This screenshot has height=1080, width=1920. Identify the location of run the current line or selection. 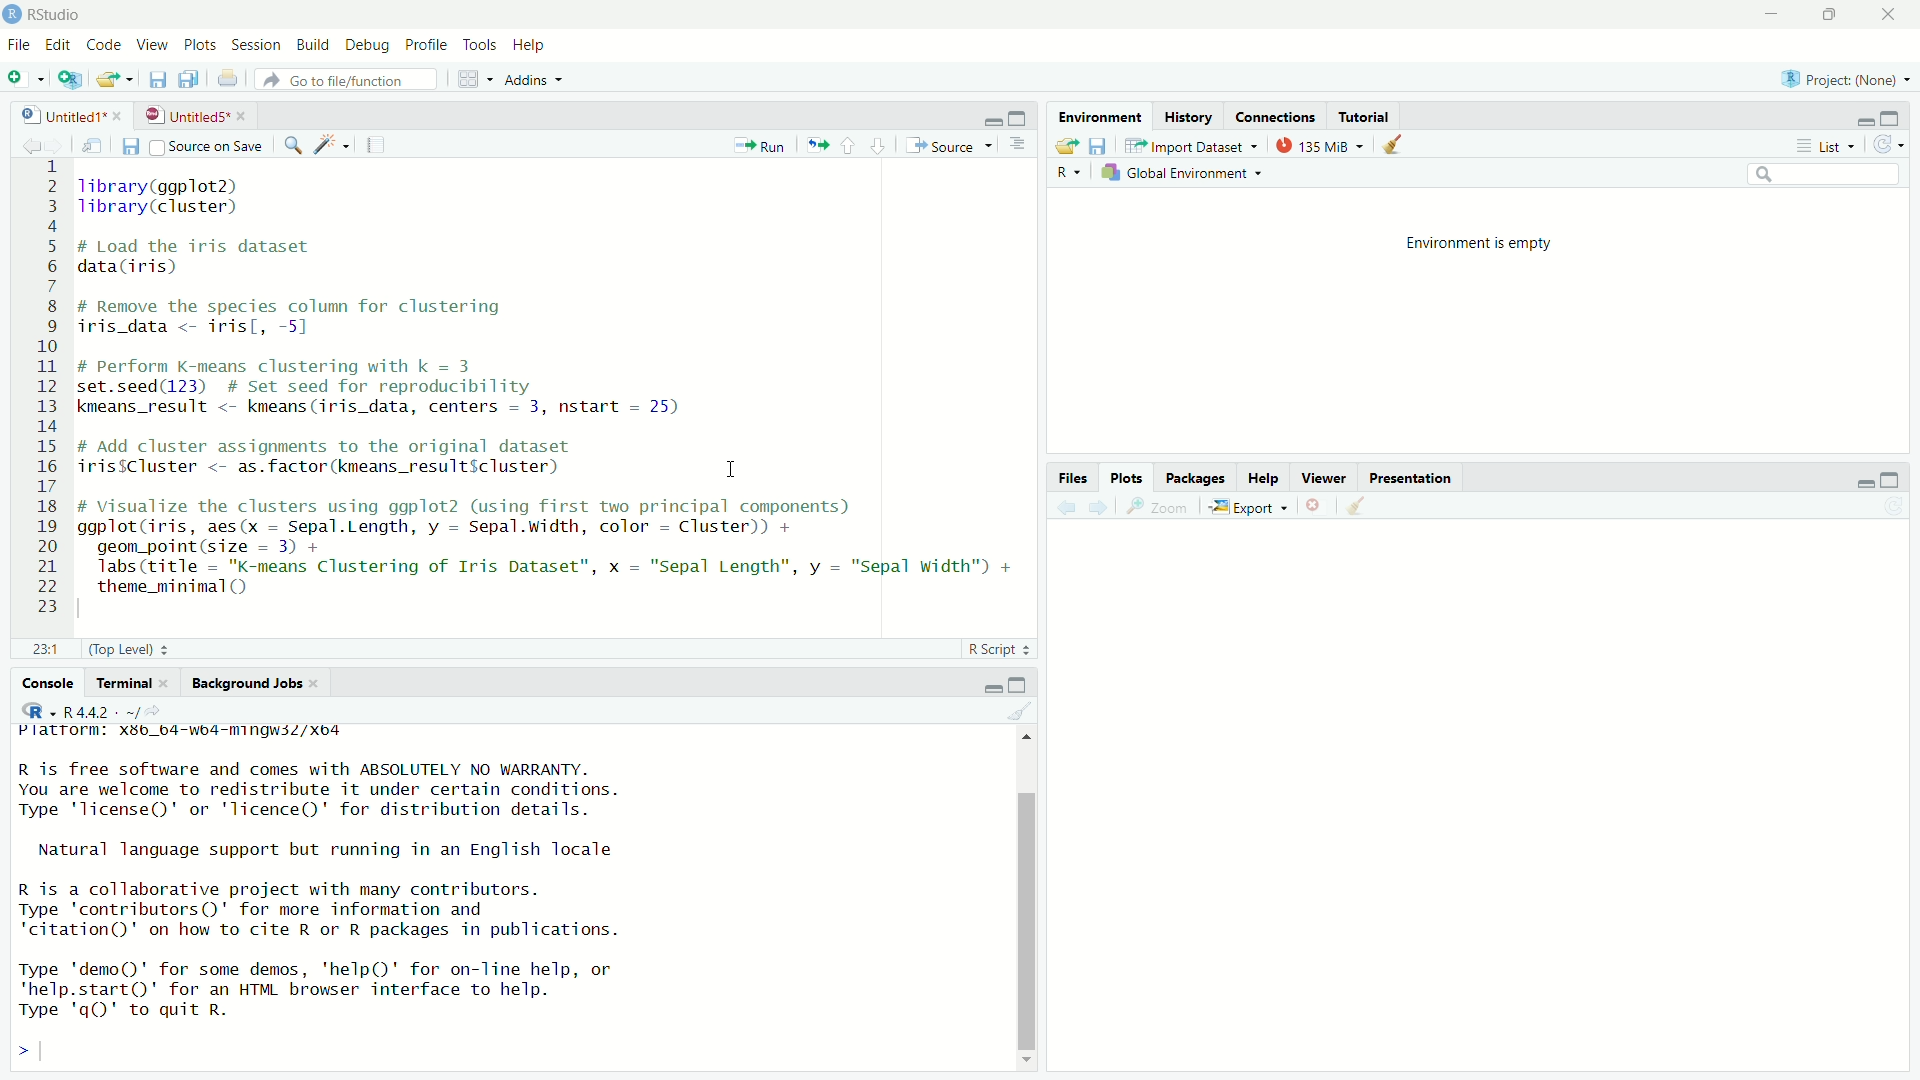
(758, 144).